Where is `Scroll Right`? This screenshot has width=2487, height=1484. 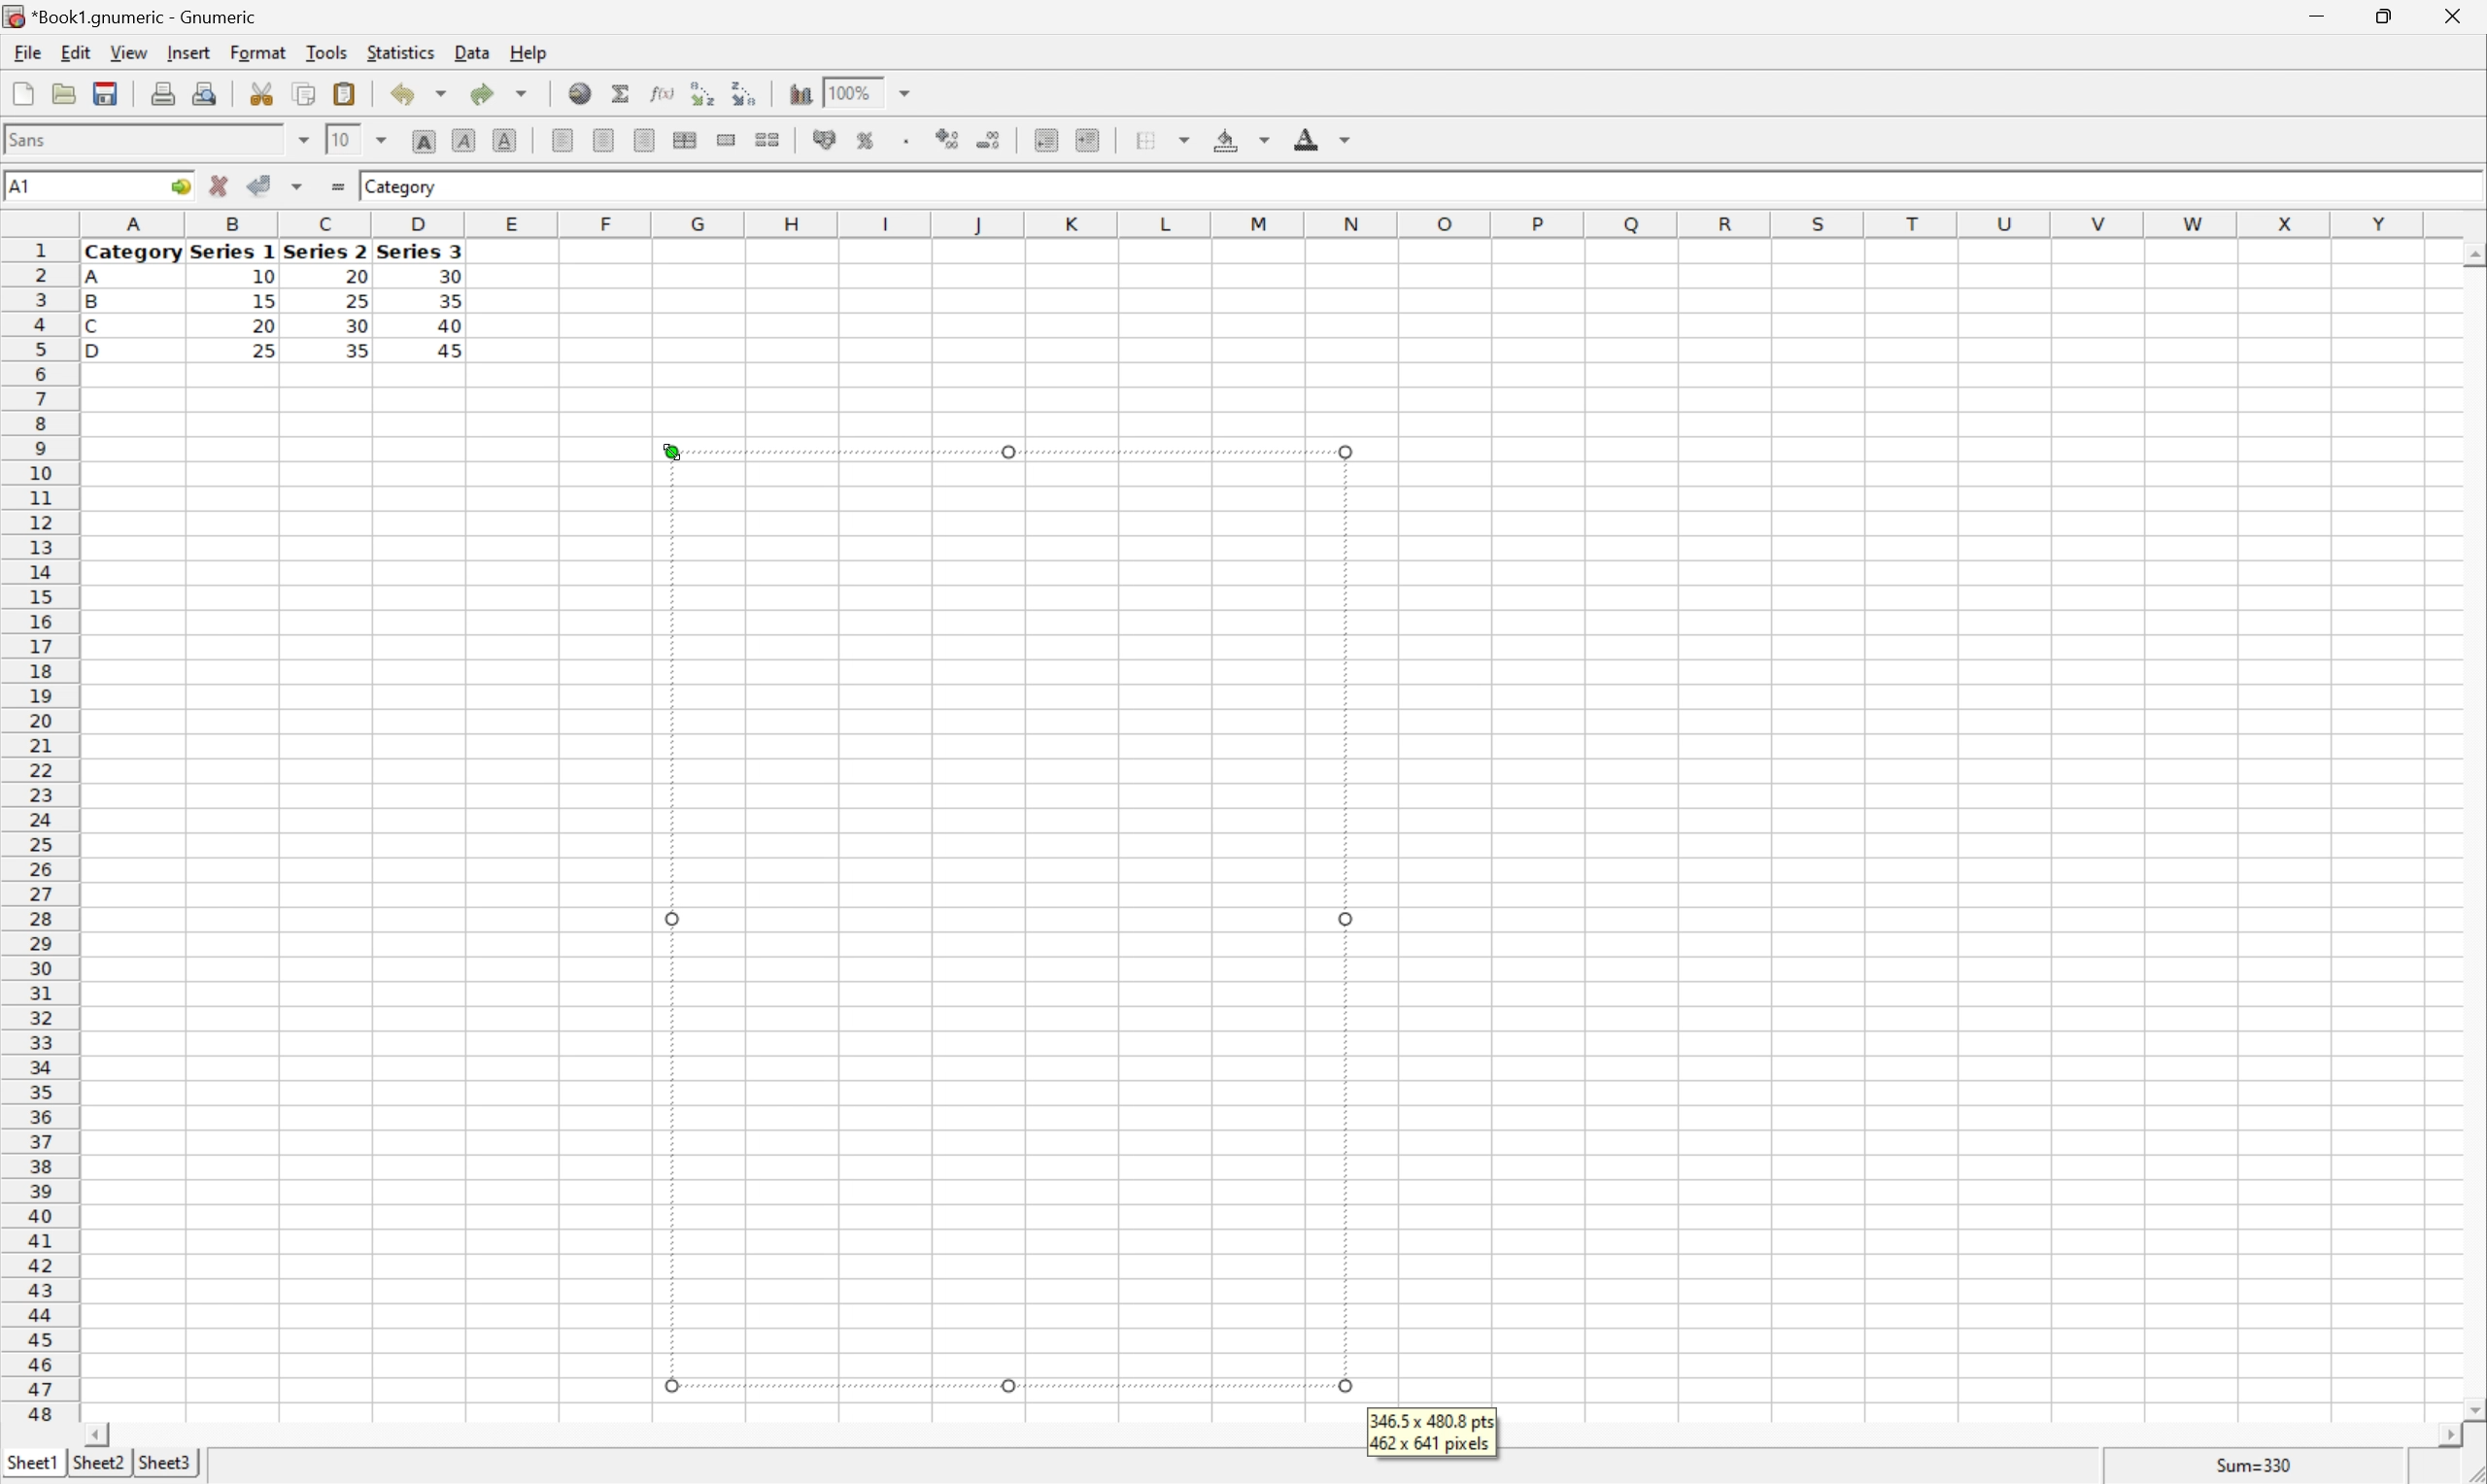
Scroll Right is located at coordinates (2442, 1437).